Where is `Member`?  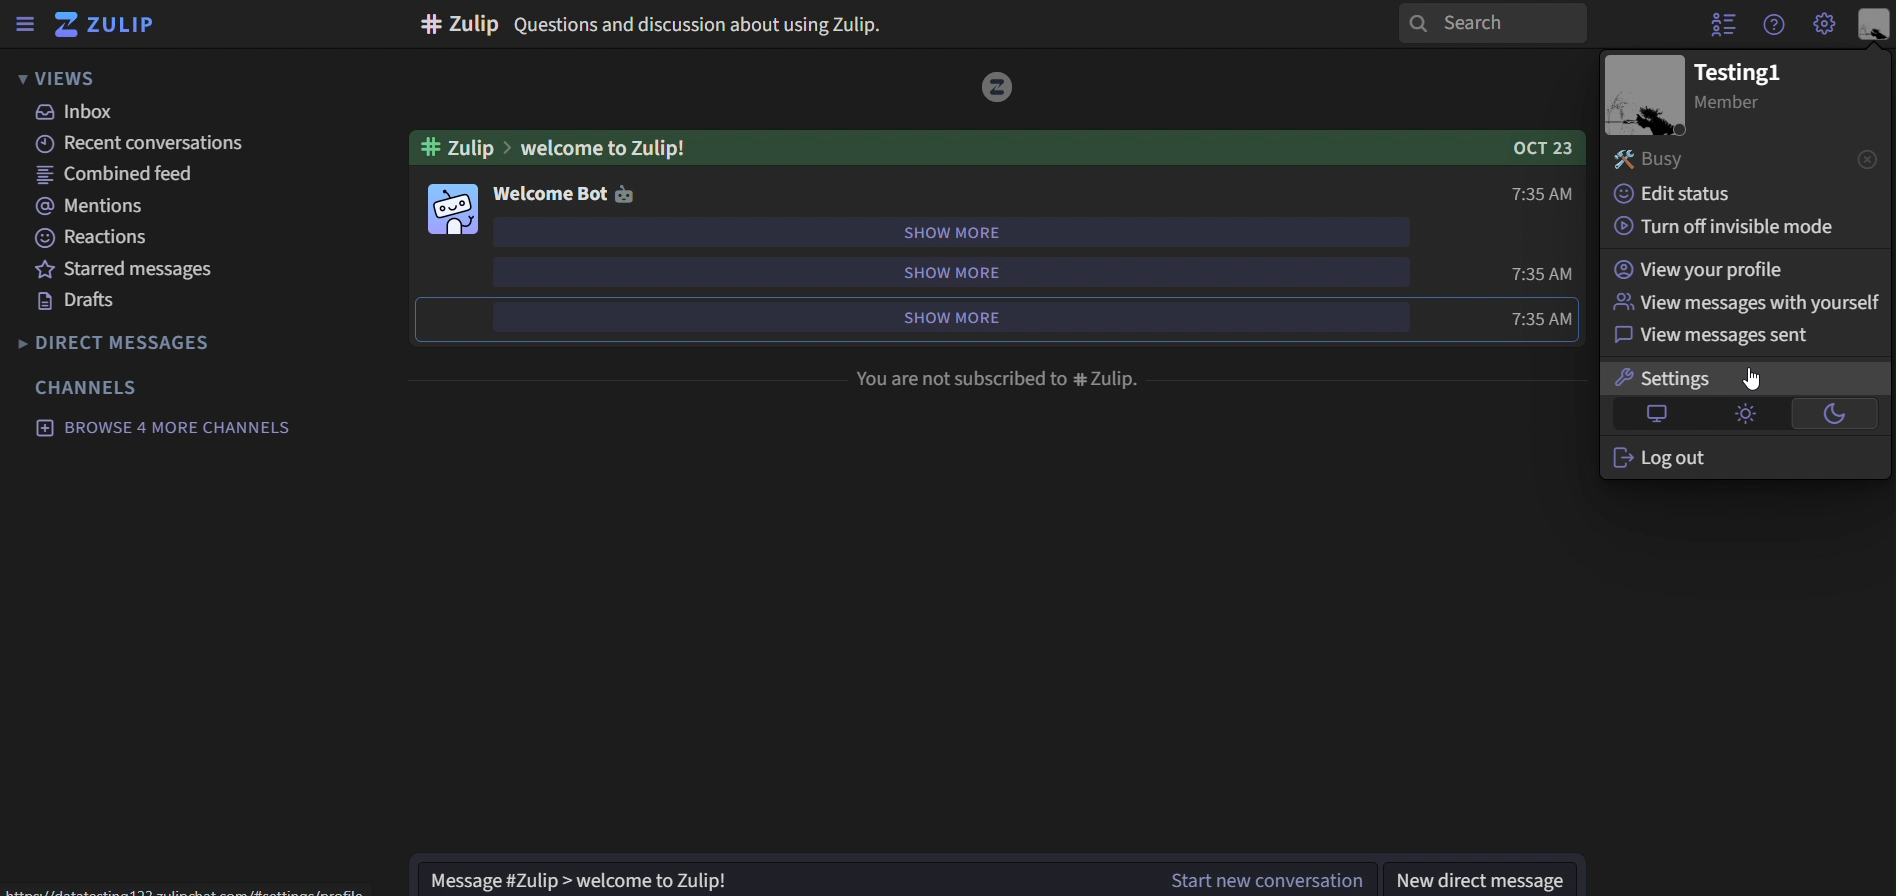 Member is located at coordinates (1740, 103).